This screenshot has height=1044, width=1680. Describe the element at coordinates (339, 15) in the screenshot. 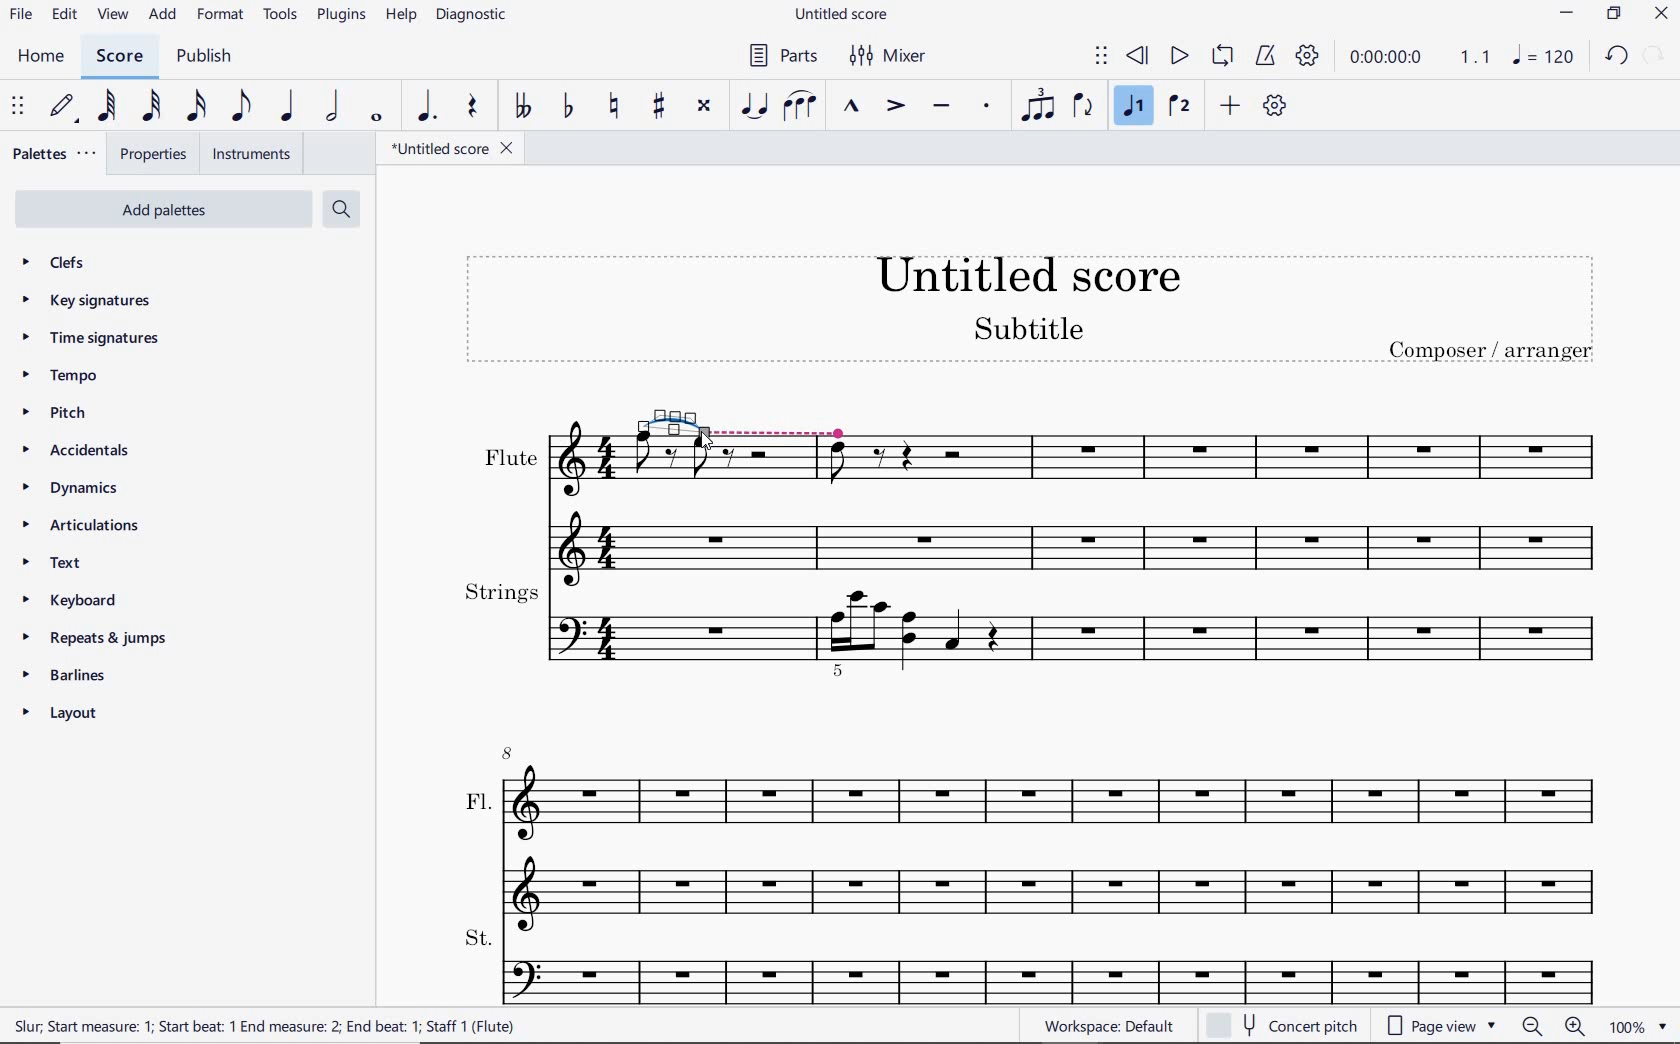

I see `plugins` at that location.